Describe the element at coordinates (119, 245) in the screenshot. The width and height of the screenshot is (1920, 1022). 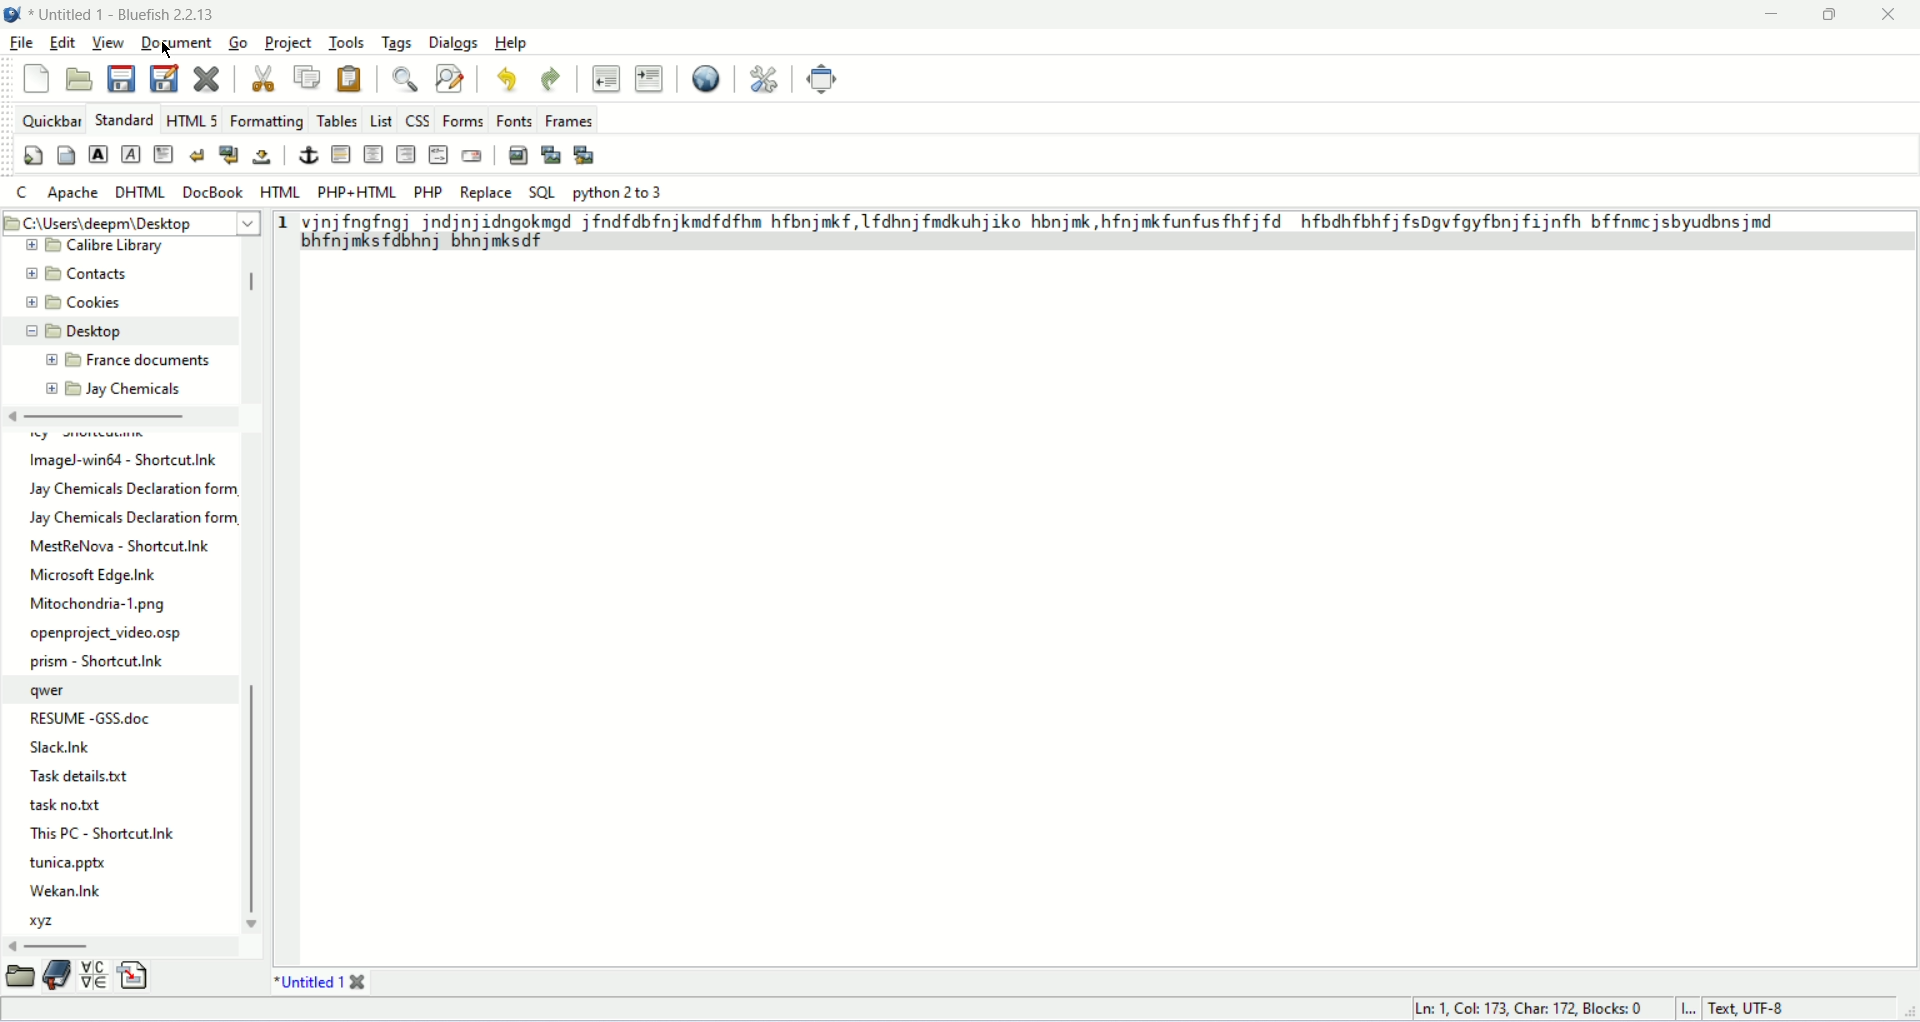
I see `Calibre Library` at that location.